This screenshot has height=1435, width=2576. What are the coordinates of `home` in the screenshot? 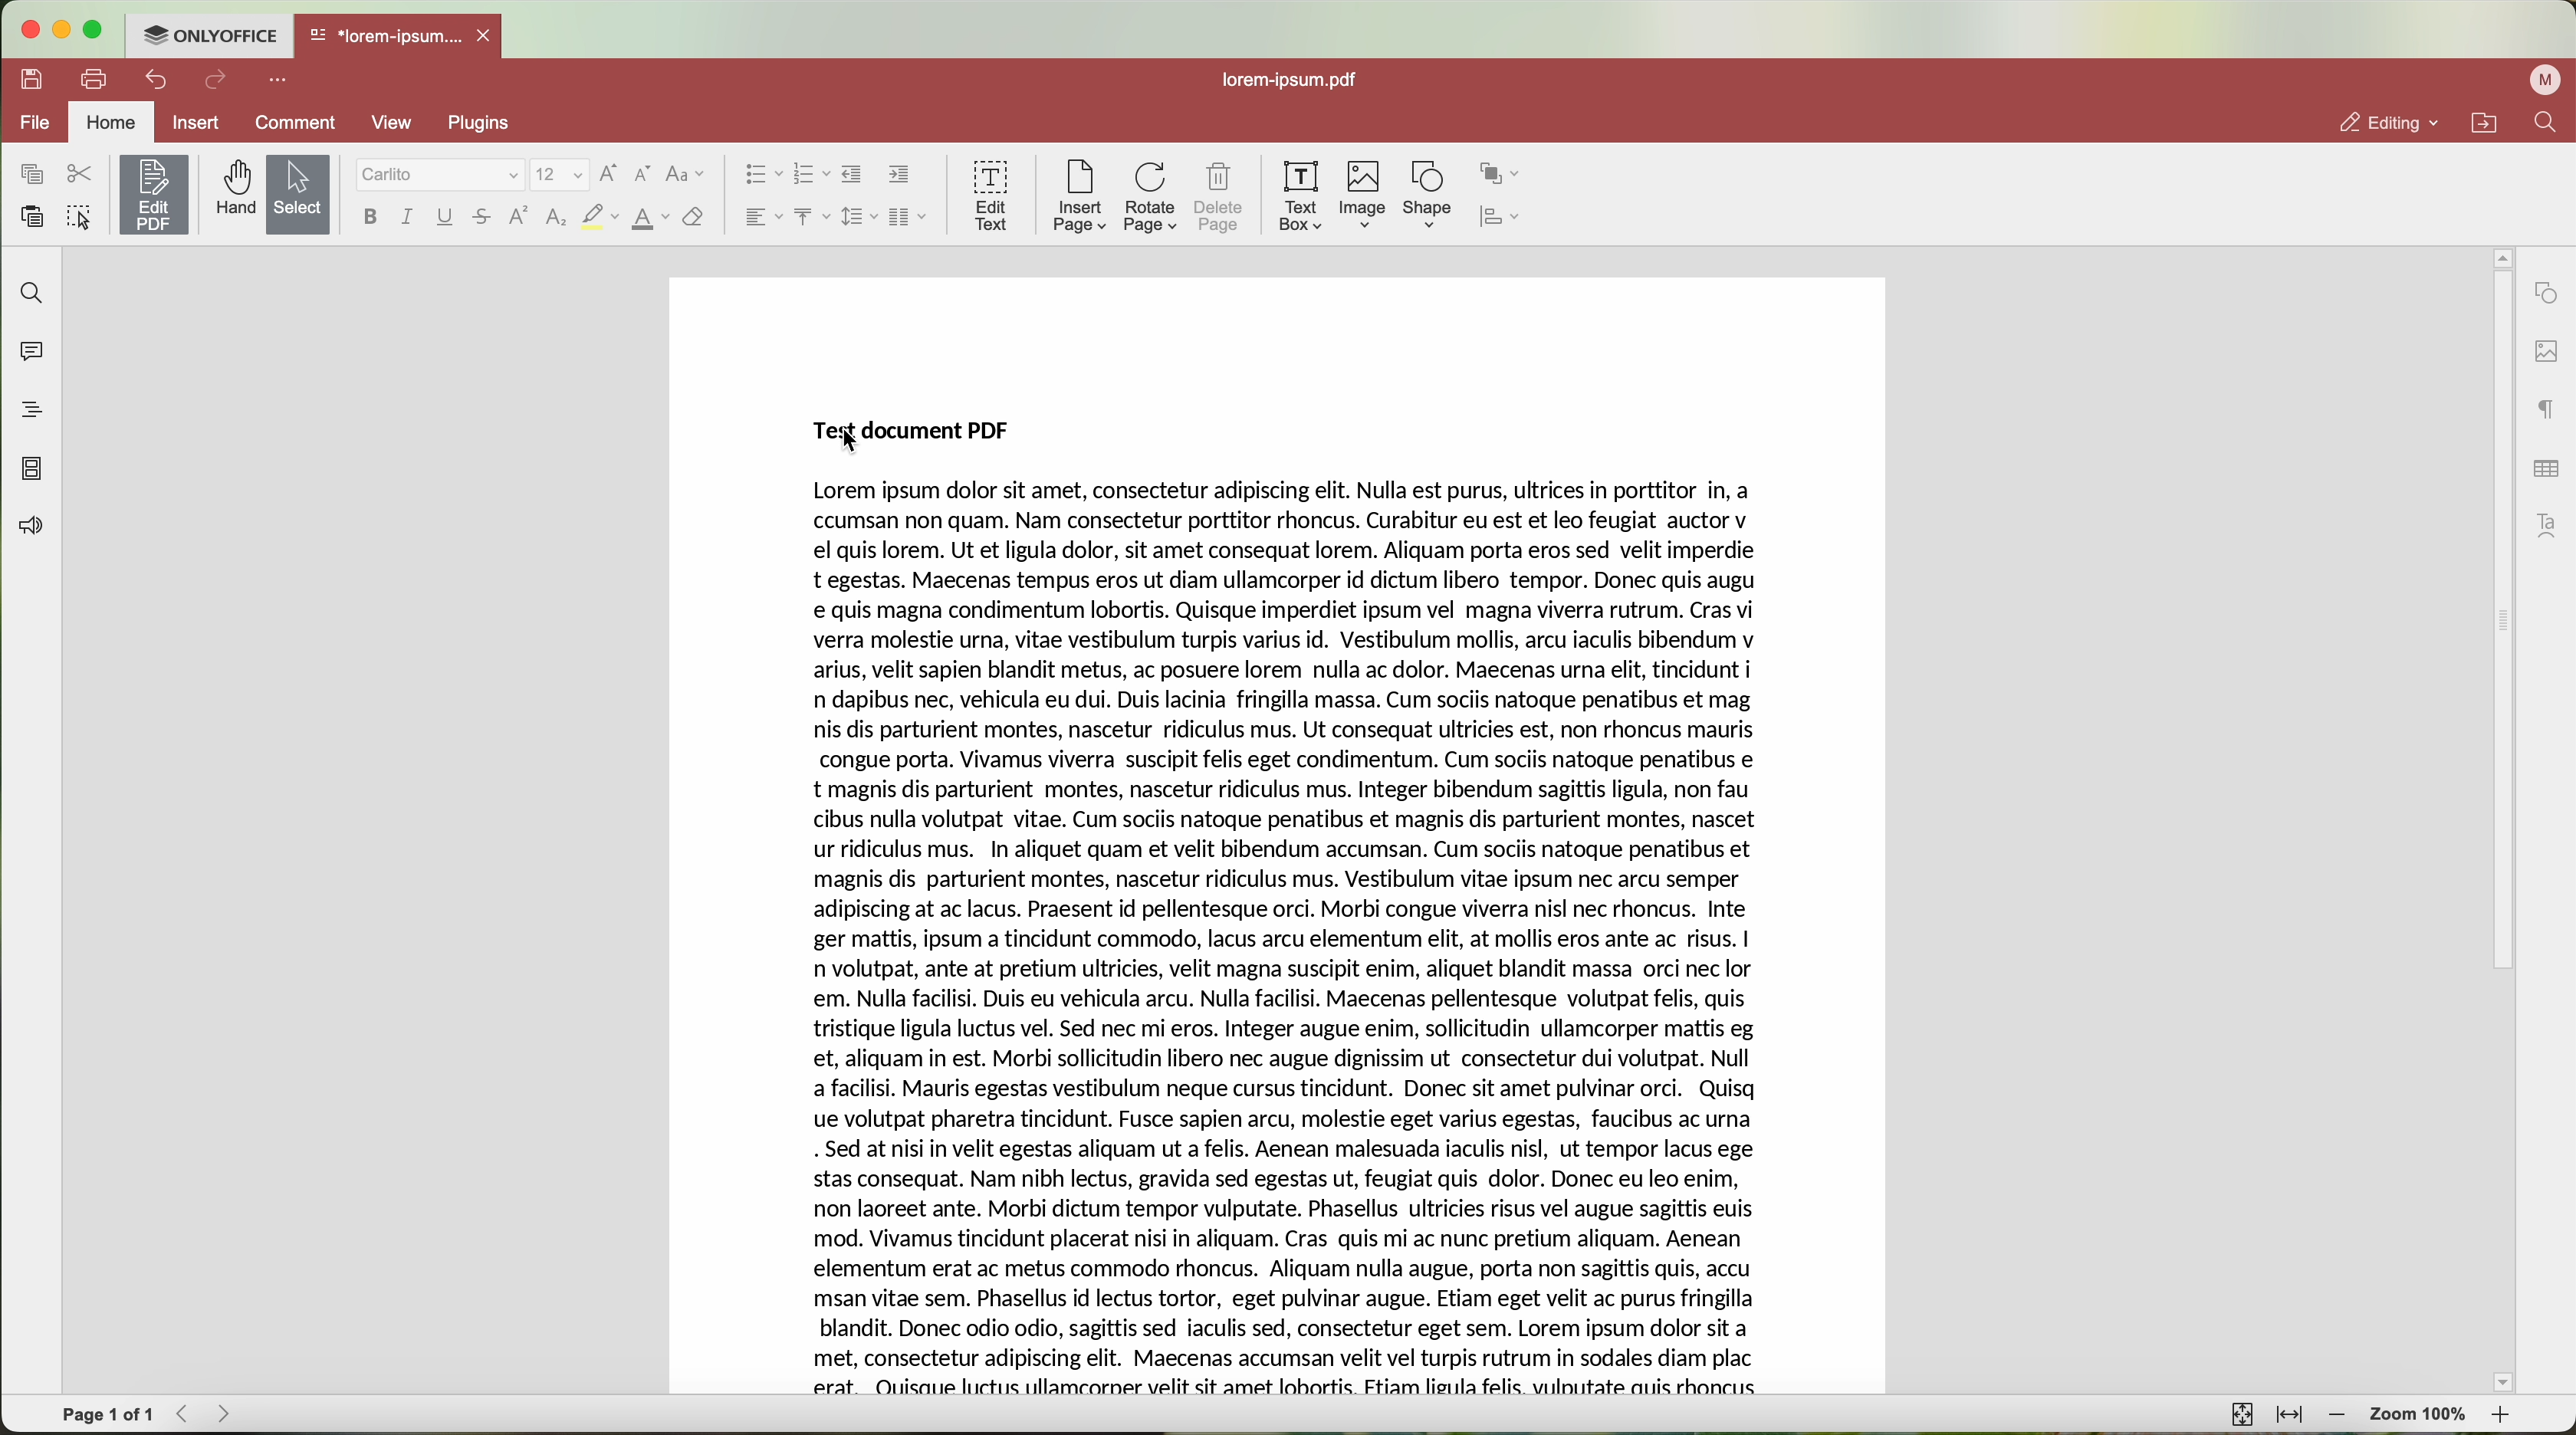 It's located at (113, 122).